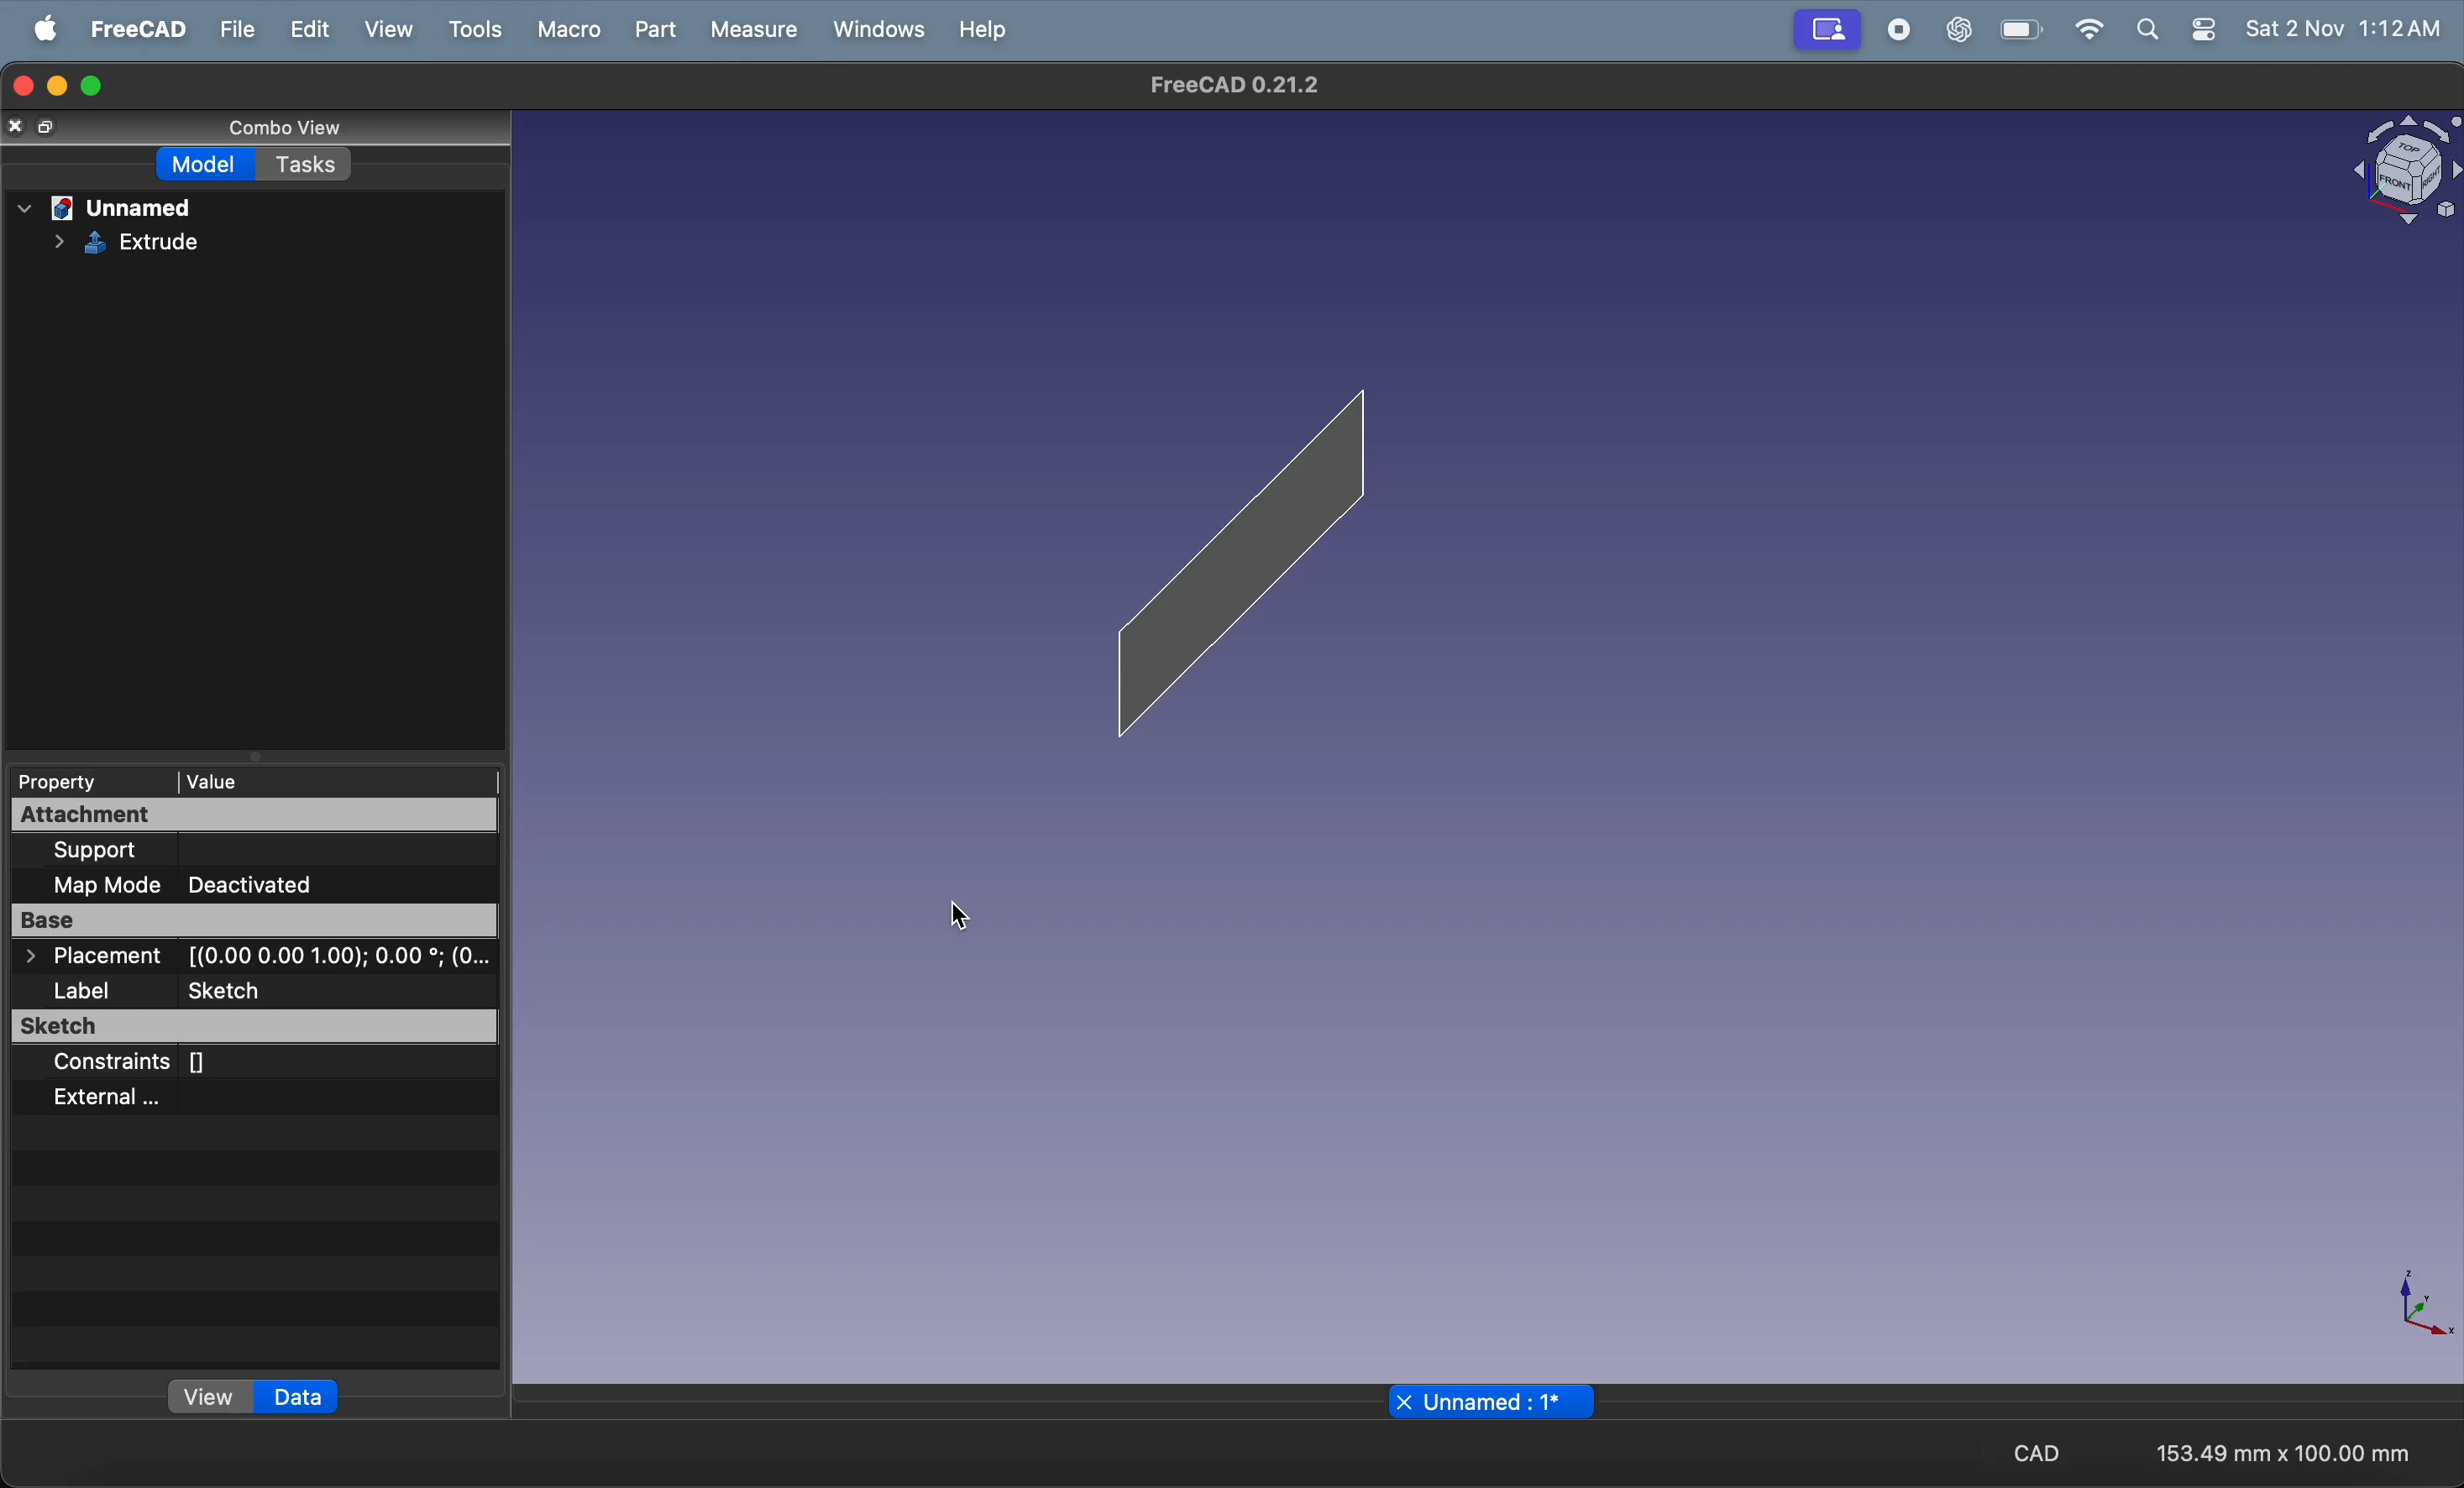 The width and height of the screenshot is (2464, 1488). What do you see at coordinates (2023, 30) in the screenshot?
I see `battery` at bounding box center [2023, 30].